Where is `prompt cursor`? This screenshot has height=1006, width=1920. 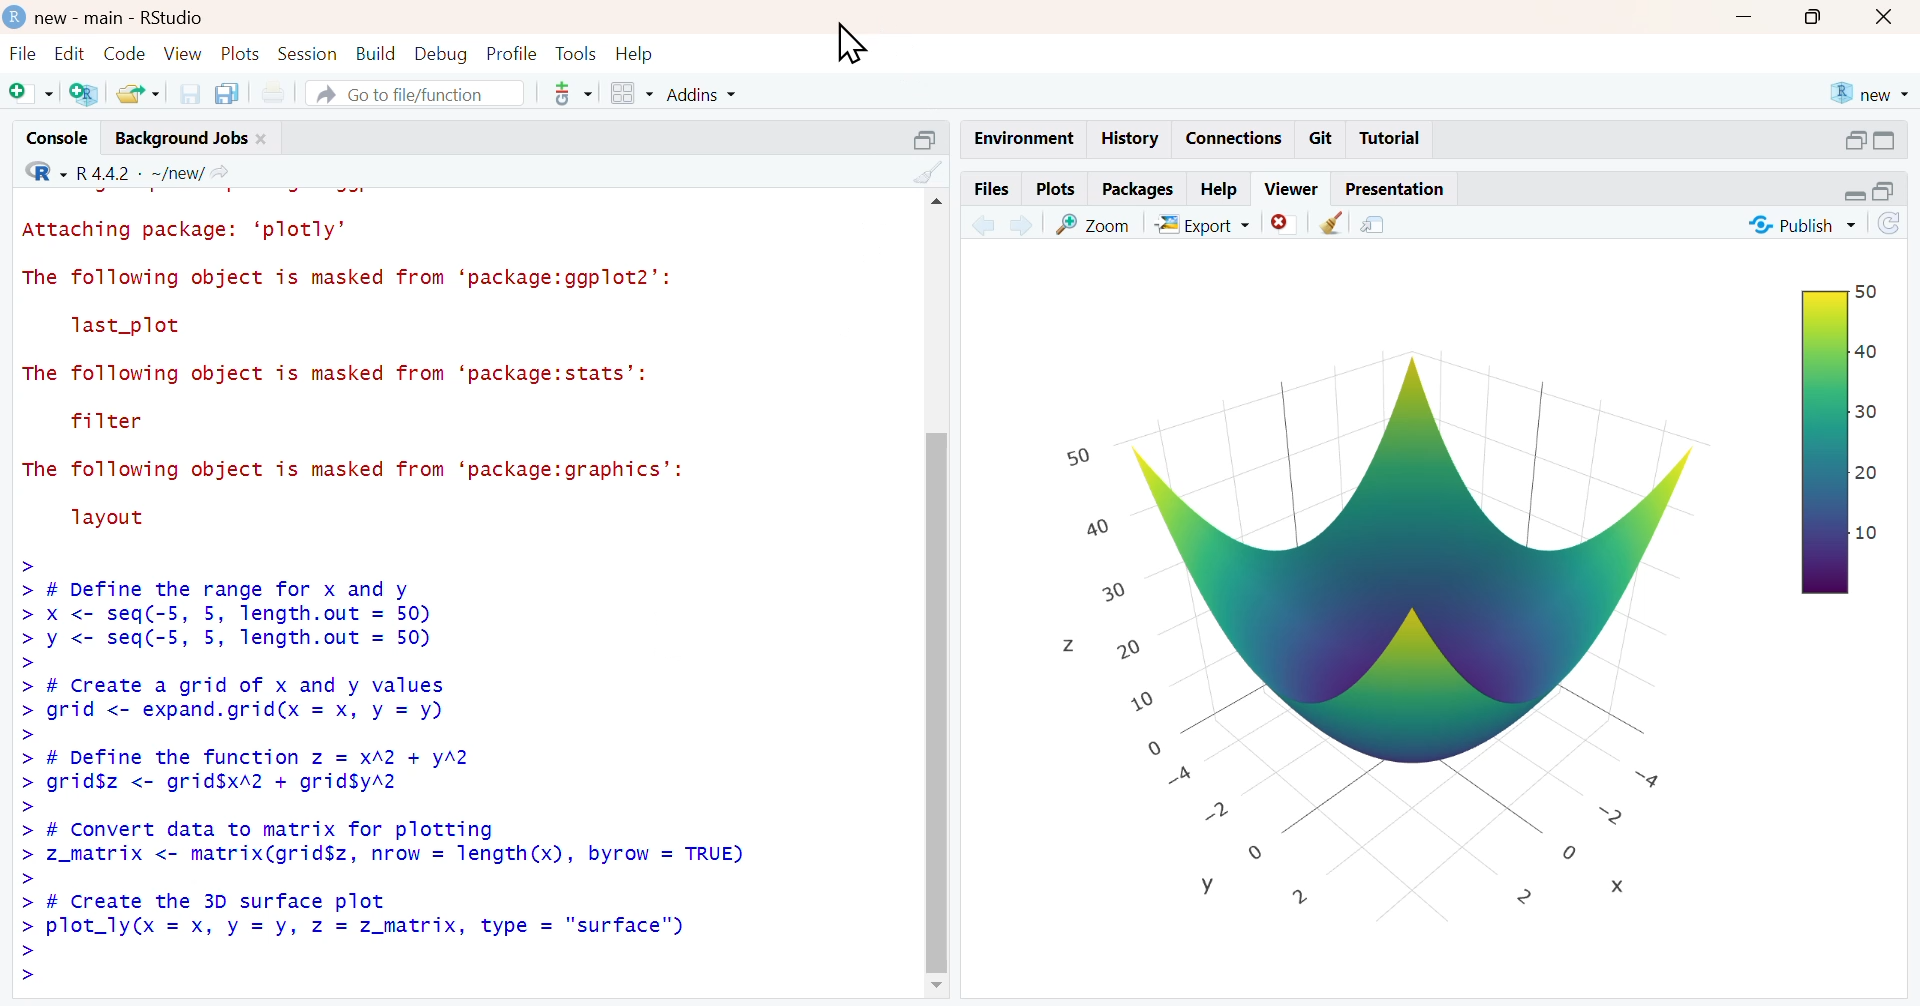 prompt cursor is located at coordinates (23, 967).